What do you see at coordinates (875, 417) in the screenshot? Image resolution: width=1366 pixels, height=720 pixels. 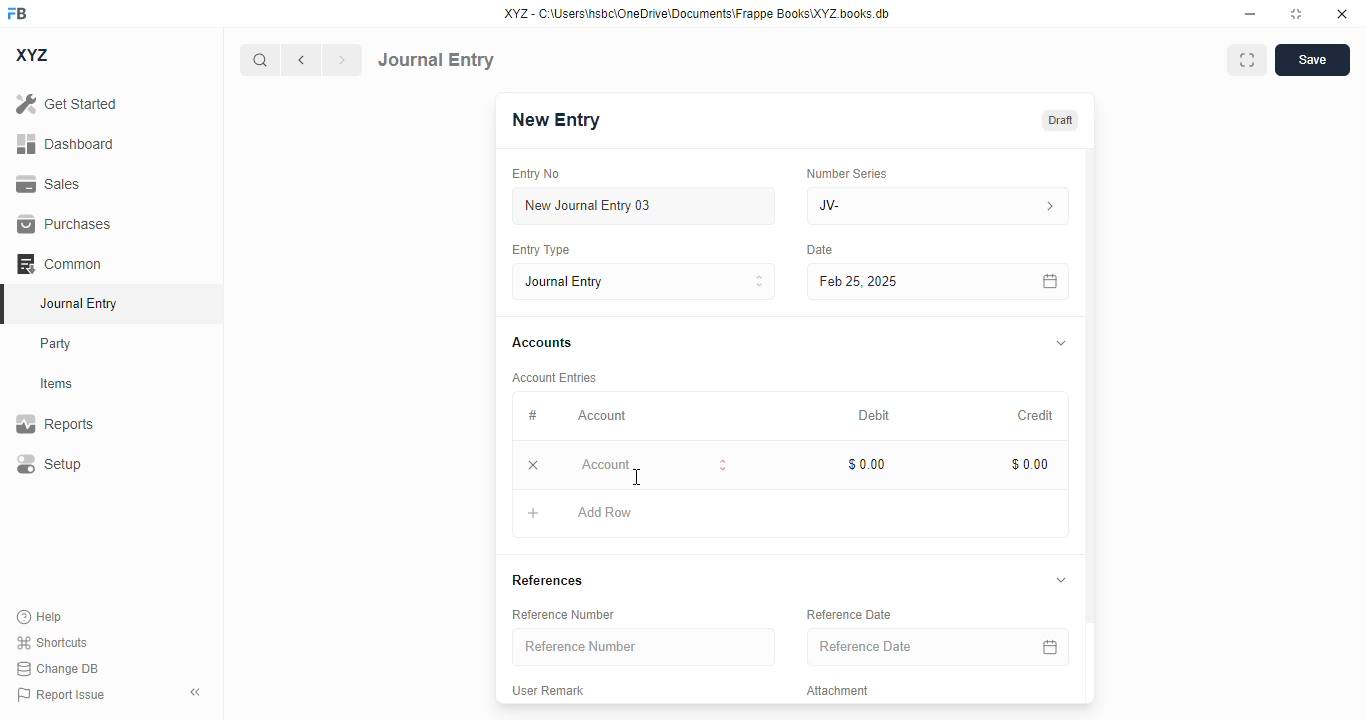 I see `debit` at bounding box center [875, 417].